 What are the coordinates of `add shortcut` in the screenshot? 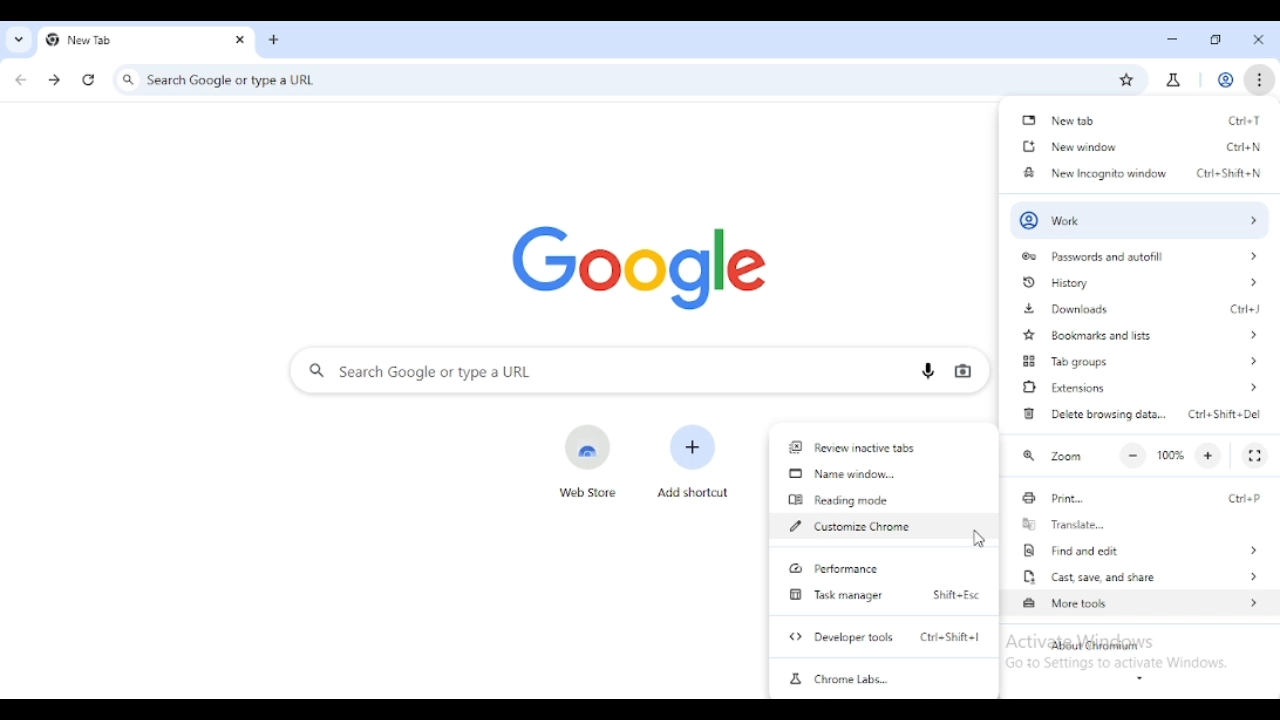 It's located at (693, 460).